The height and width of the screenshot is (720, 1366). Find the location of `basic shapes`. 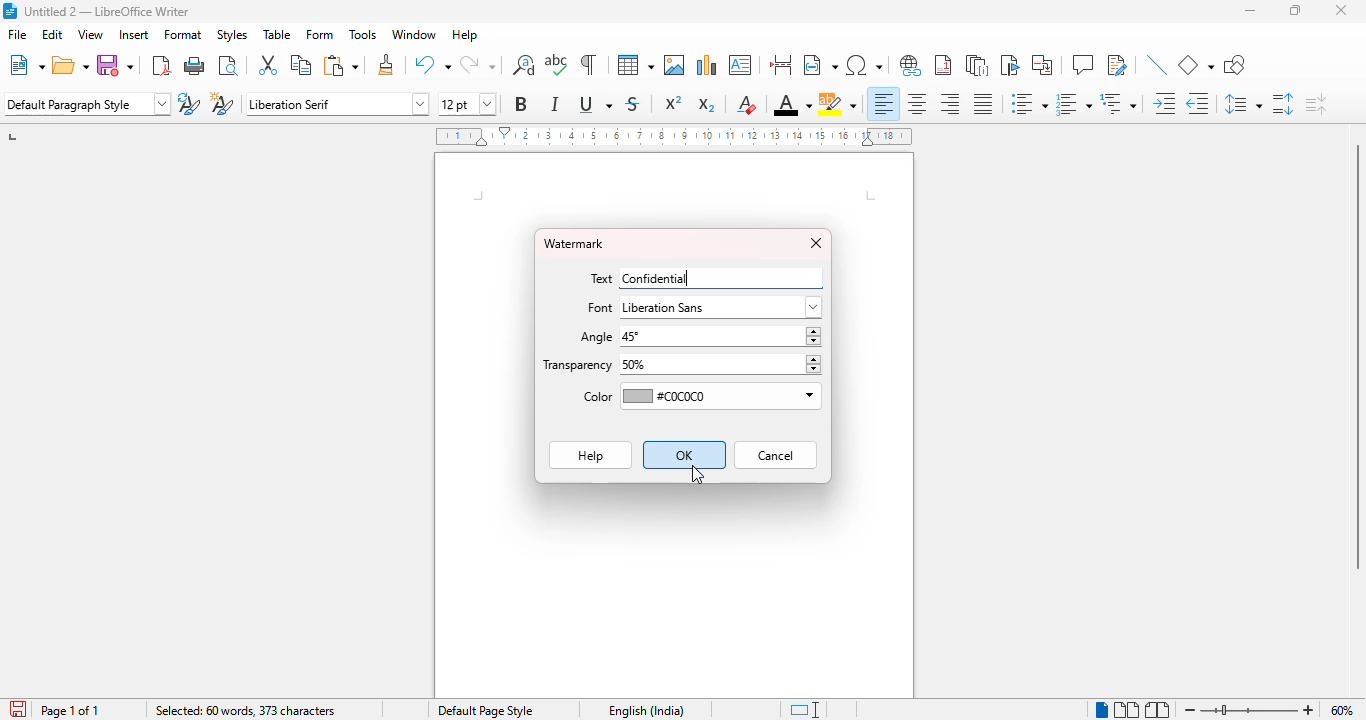

basic shapes is located at coordinates (1195, 65).